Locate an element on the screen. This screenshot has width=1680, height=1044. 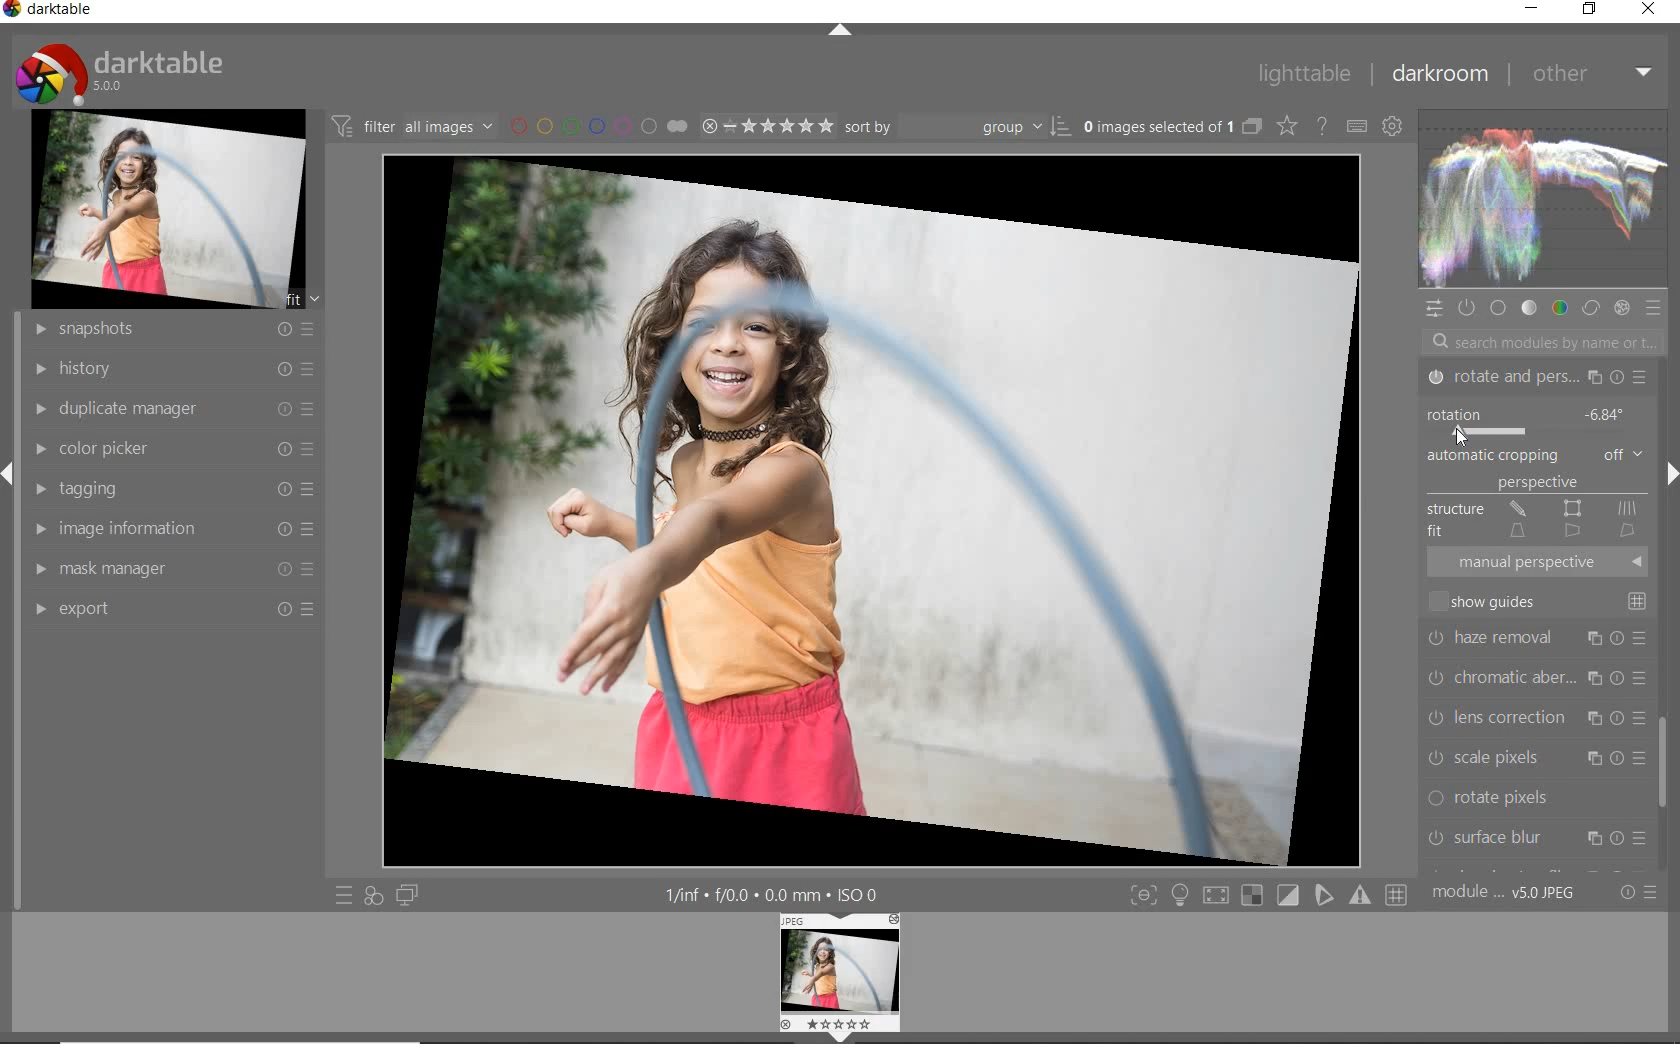
close is located at coordinates (1650, 9).